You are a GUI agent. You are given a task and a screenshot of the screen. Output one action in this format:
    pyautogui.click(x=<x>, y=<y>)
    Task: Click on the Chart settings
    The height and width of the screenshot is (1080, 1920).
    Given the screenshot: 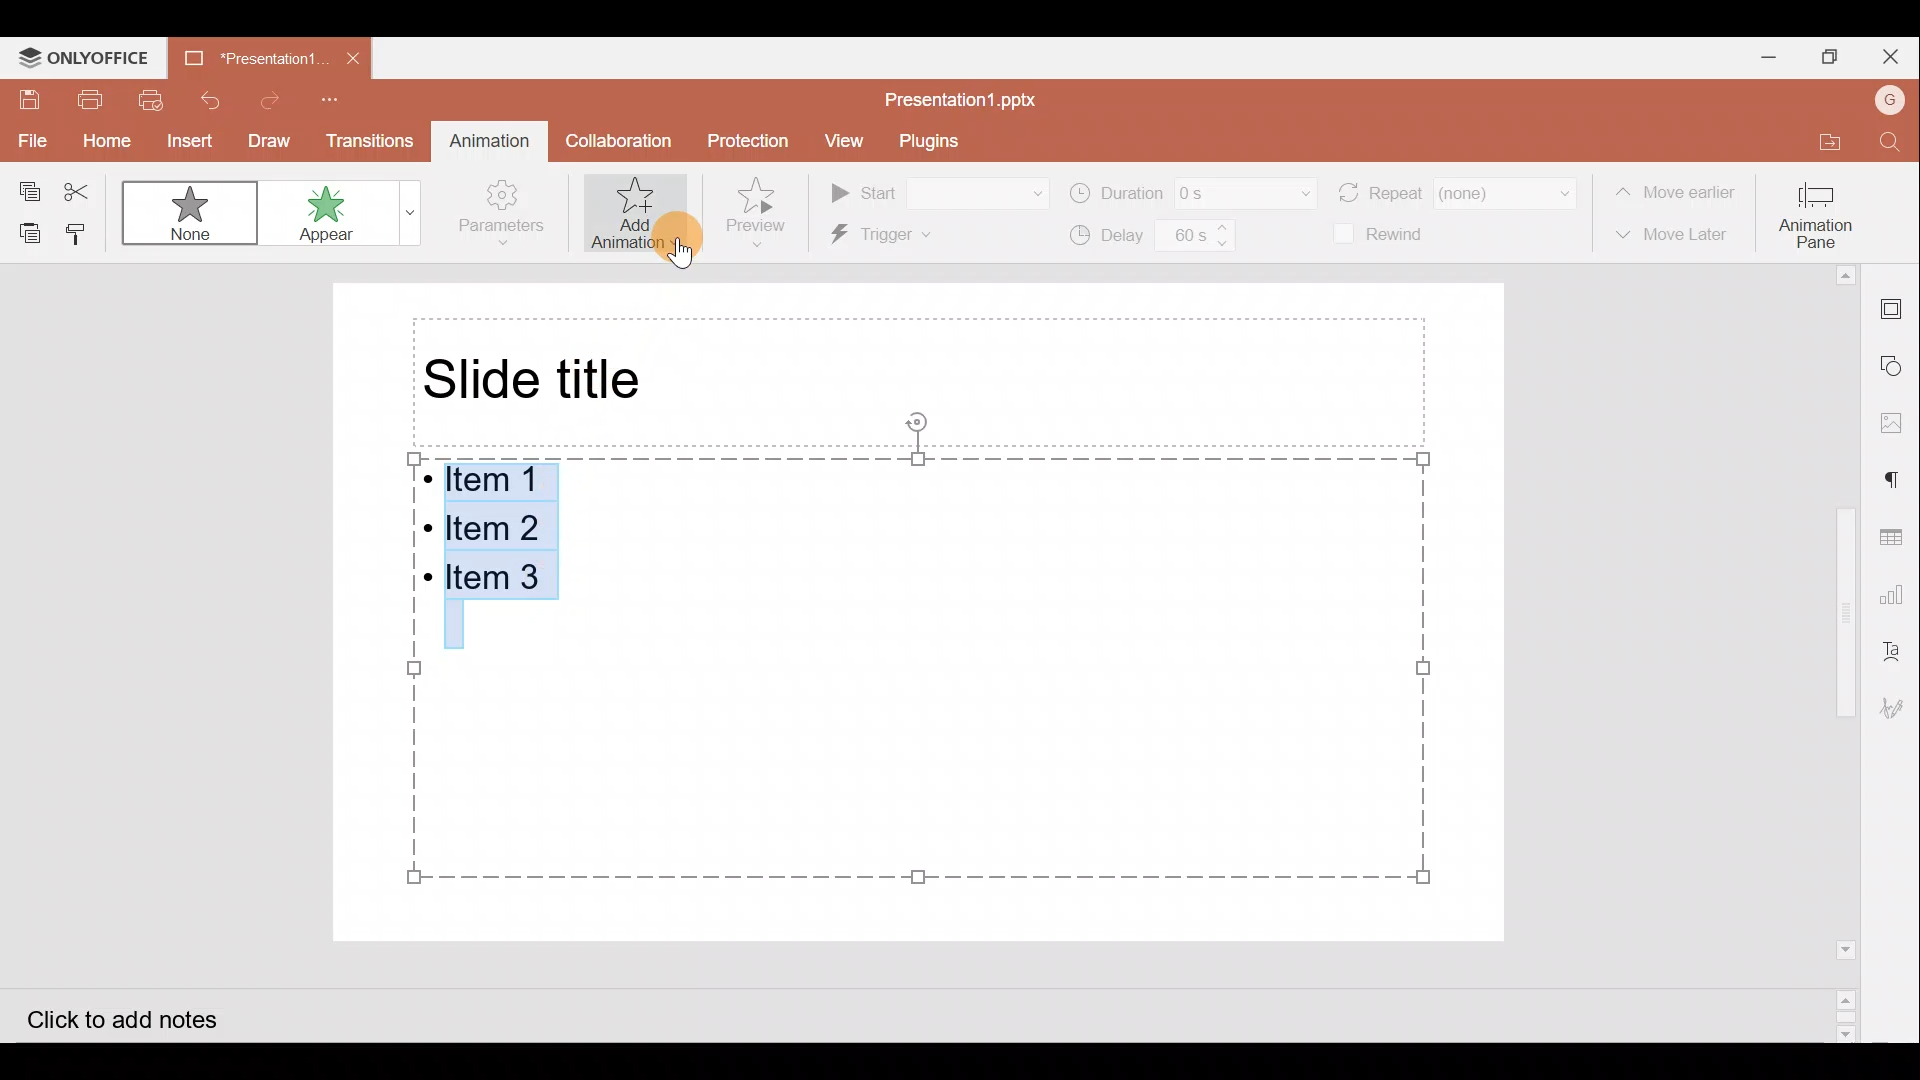 What is the action you would take?
    pyautogui.click(x=1902, y=590)
    